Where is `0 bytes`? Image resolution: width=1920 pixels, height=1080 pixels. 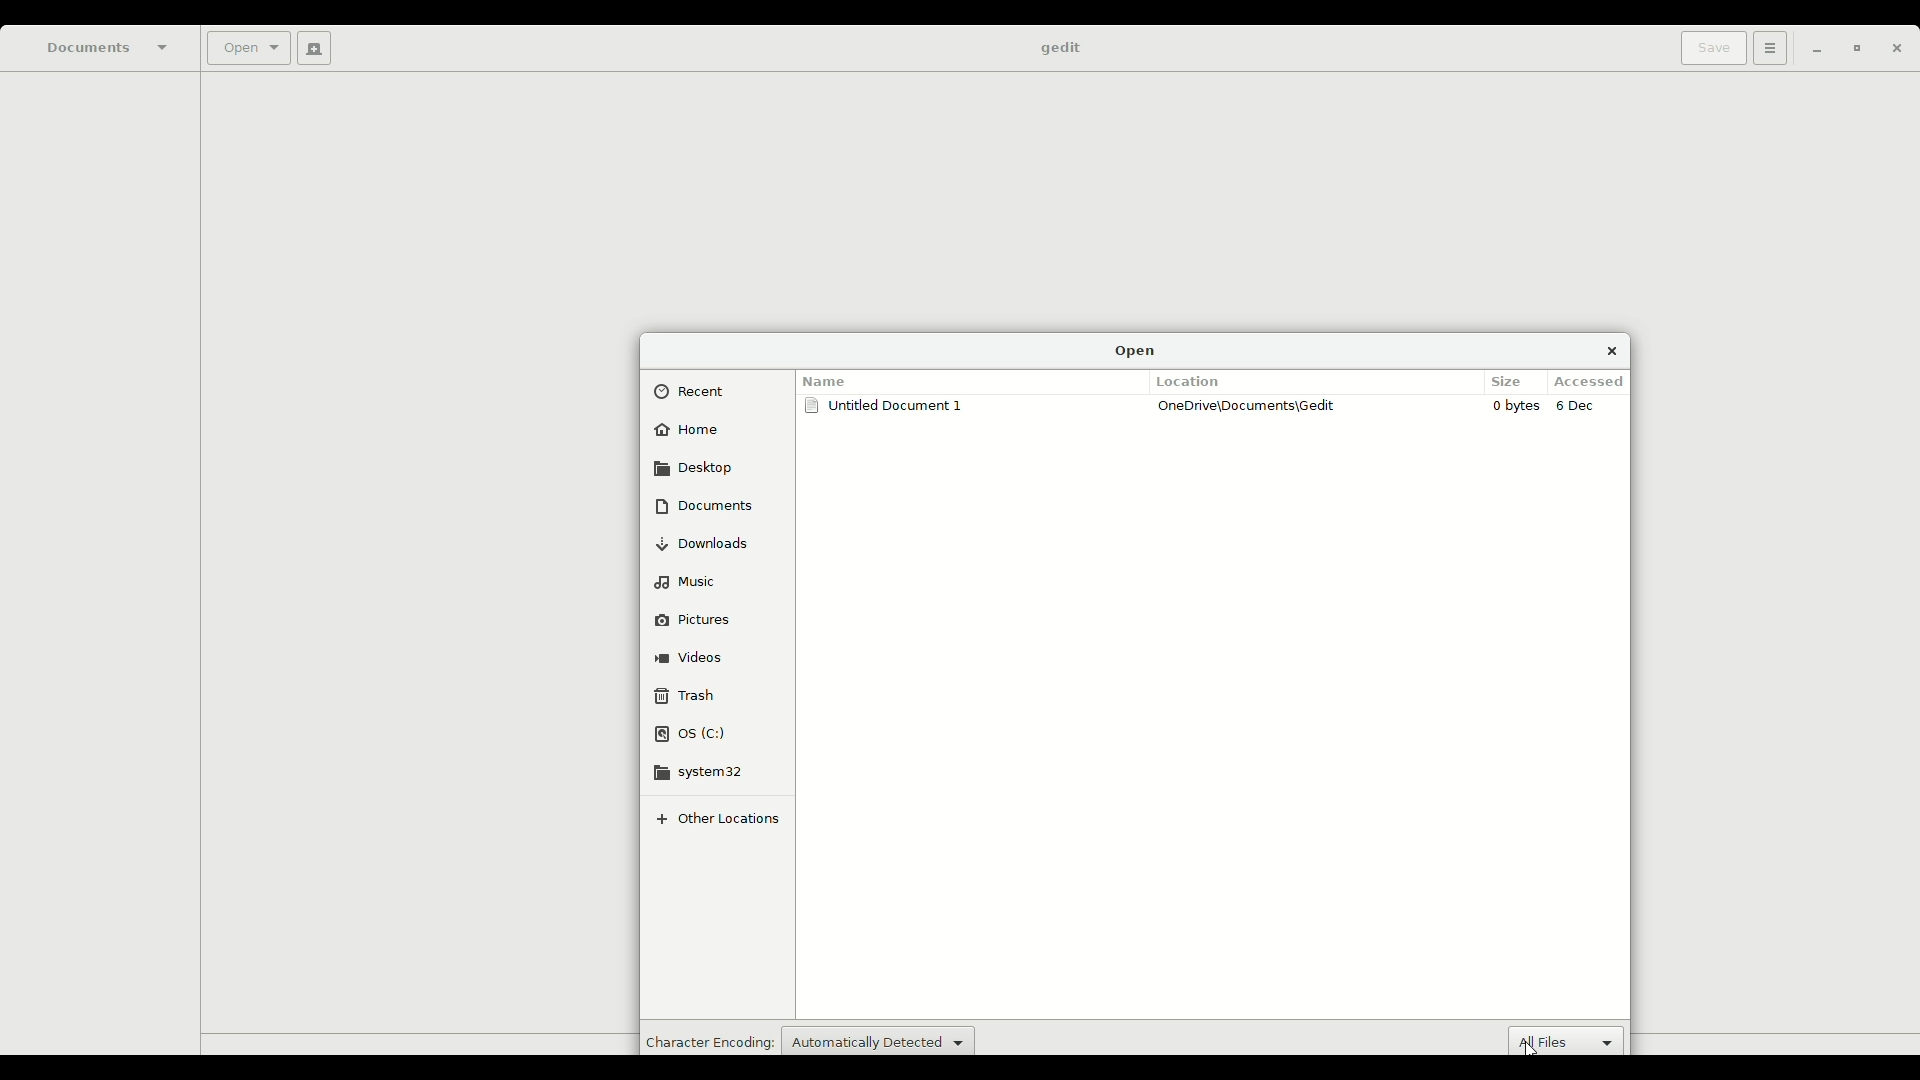
0 bytes is located at coordinates (1518, 406).